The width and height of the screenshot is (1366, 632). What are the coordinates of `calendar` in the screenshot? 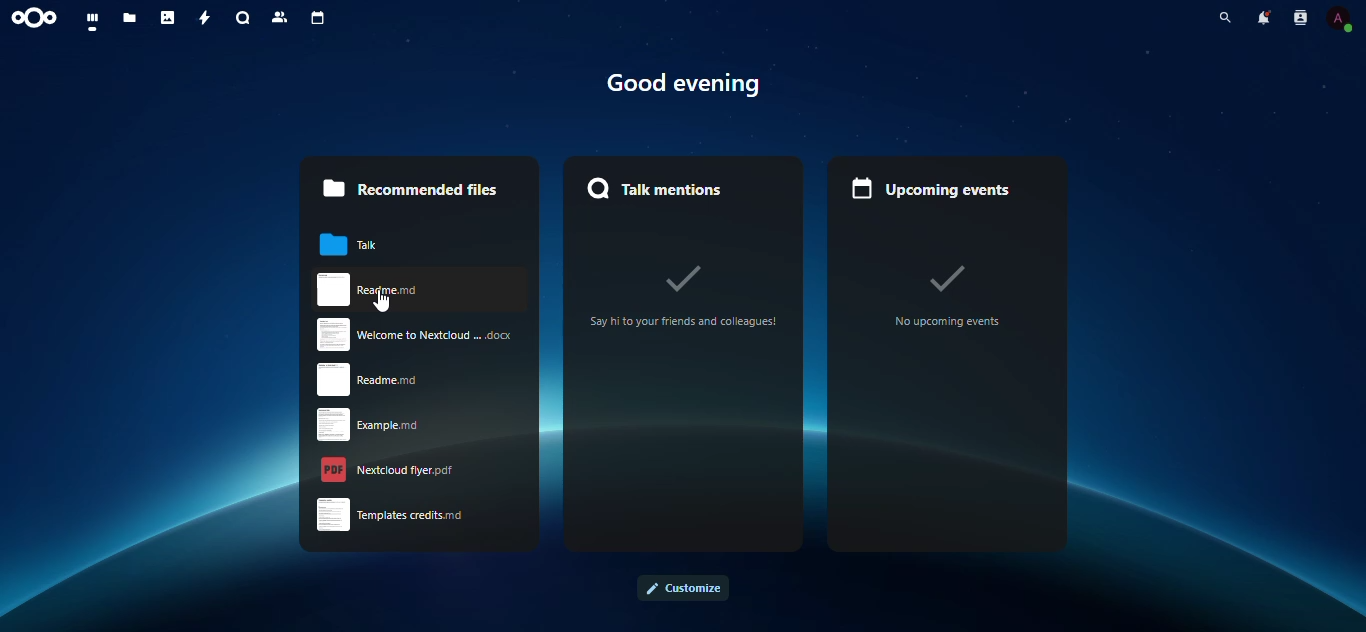 It's located at (316, 19).